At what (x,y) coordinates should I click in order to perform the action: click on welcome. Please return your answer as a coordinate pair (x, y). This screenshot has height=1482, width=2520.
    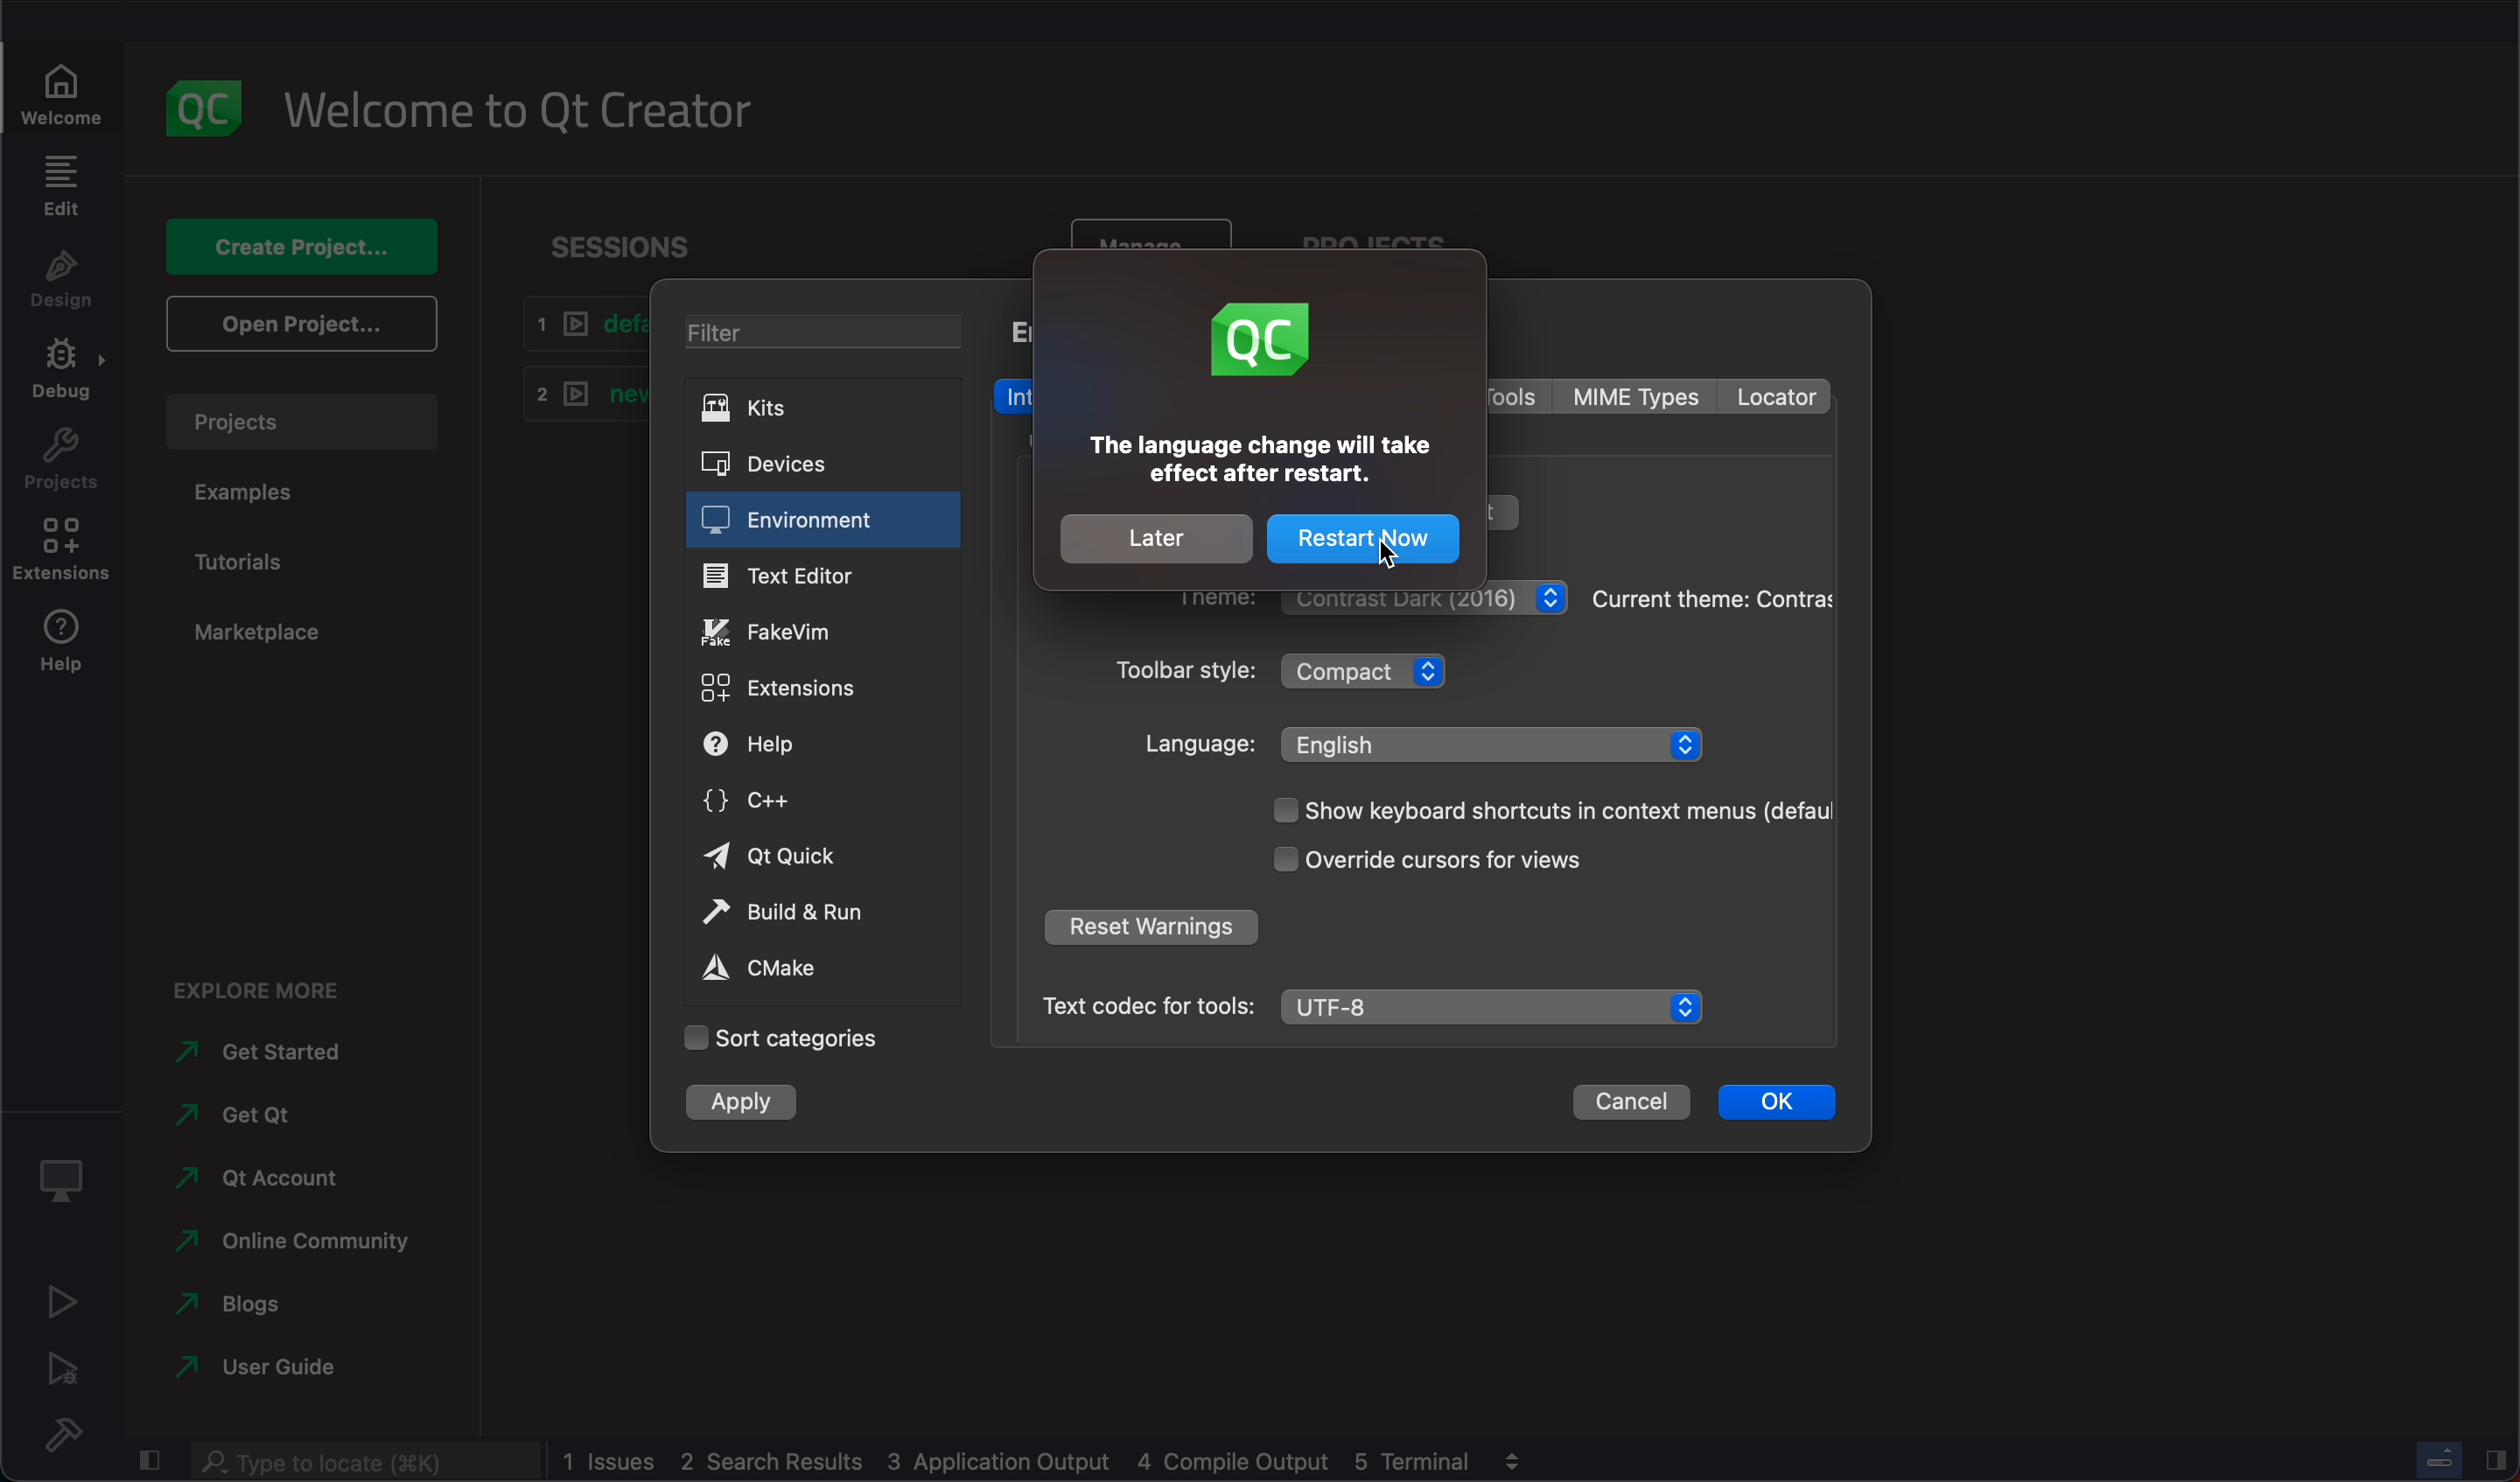
    Looking at the image, I should click on (523, 113).